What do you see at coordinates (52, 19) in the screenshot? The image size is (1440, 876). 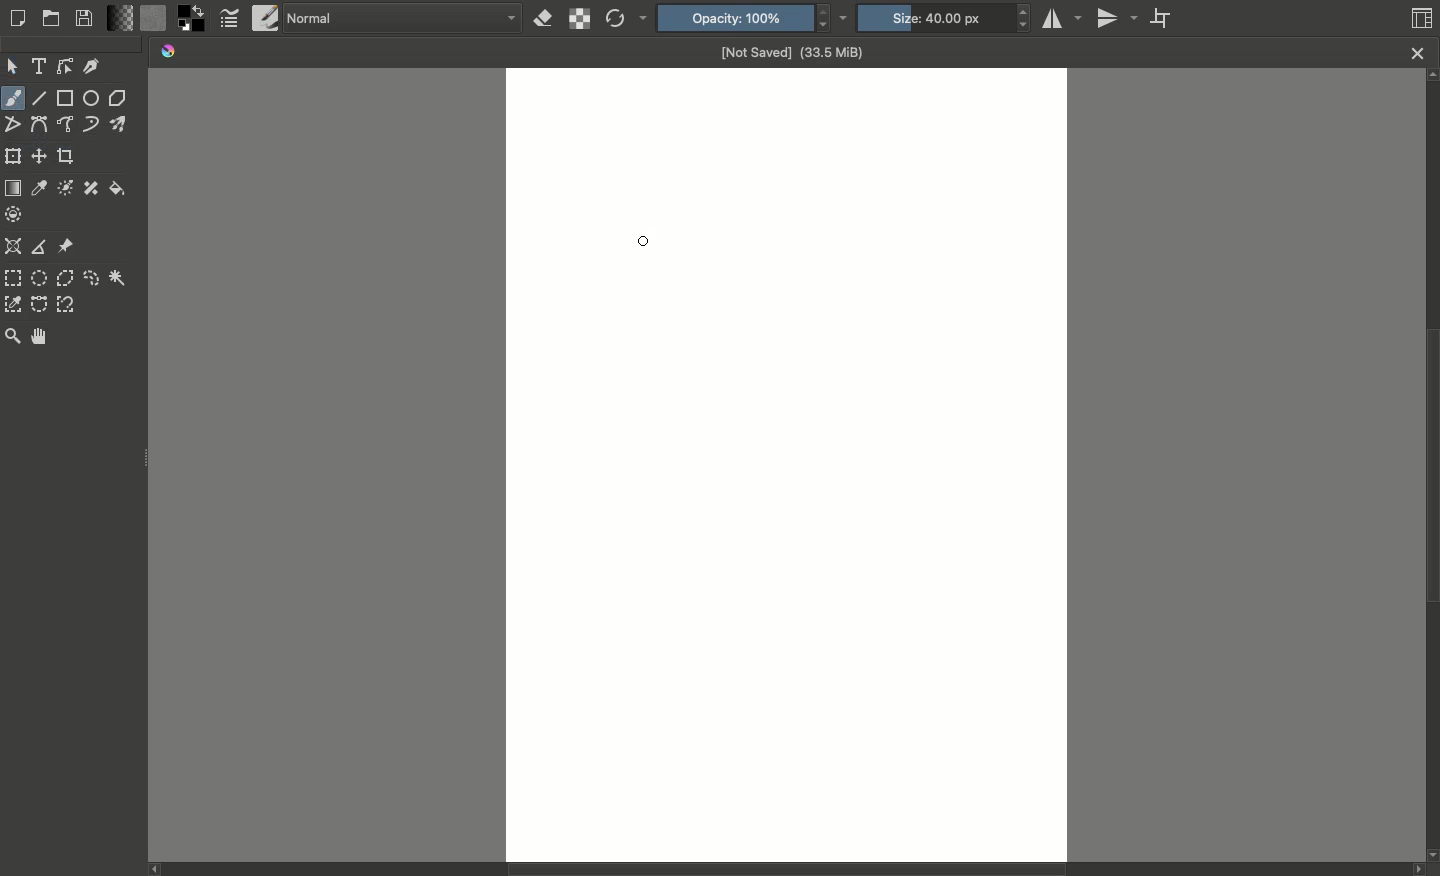 I see `Open` at bounding box center [52, 19].